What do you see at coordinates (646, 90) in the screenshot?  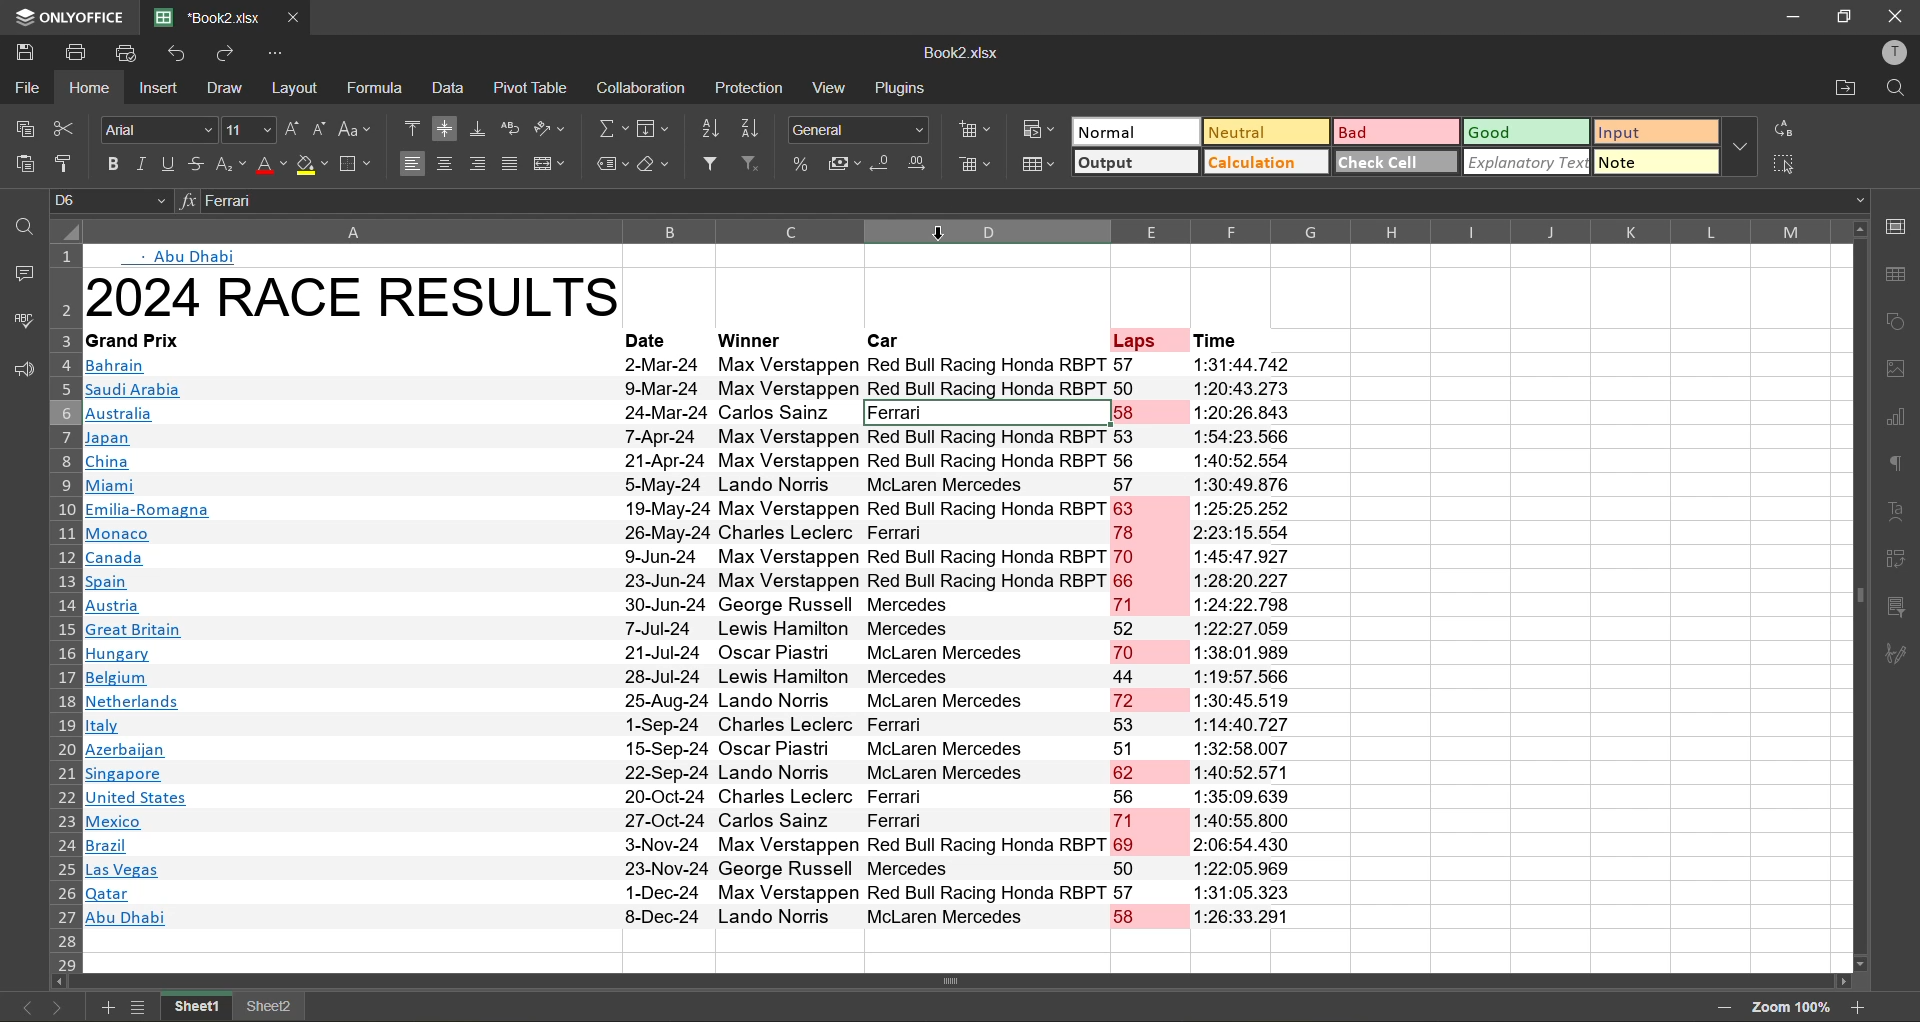 I see `collaboration` at bounding box center [646, 90].